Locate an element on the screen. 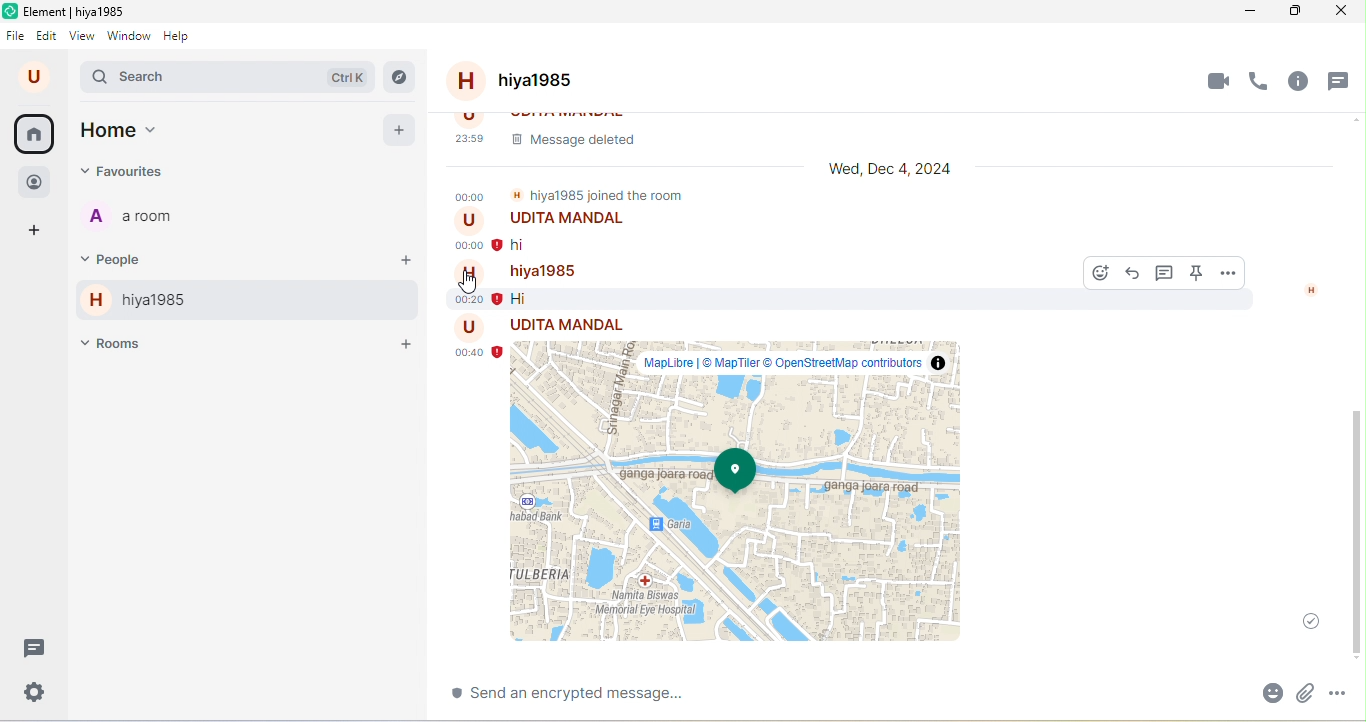  people is located at coordinates (119, 258).